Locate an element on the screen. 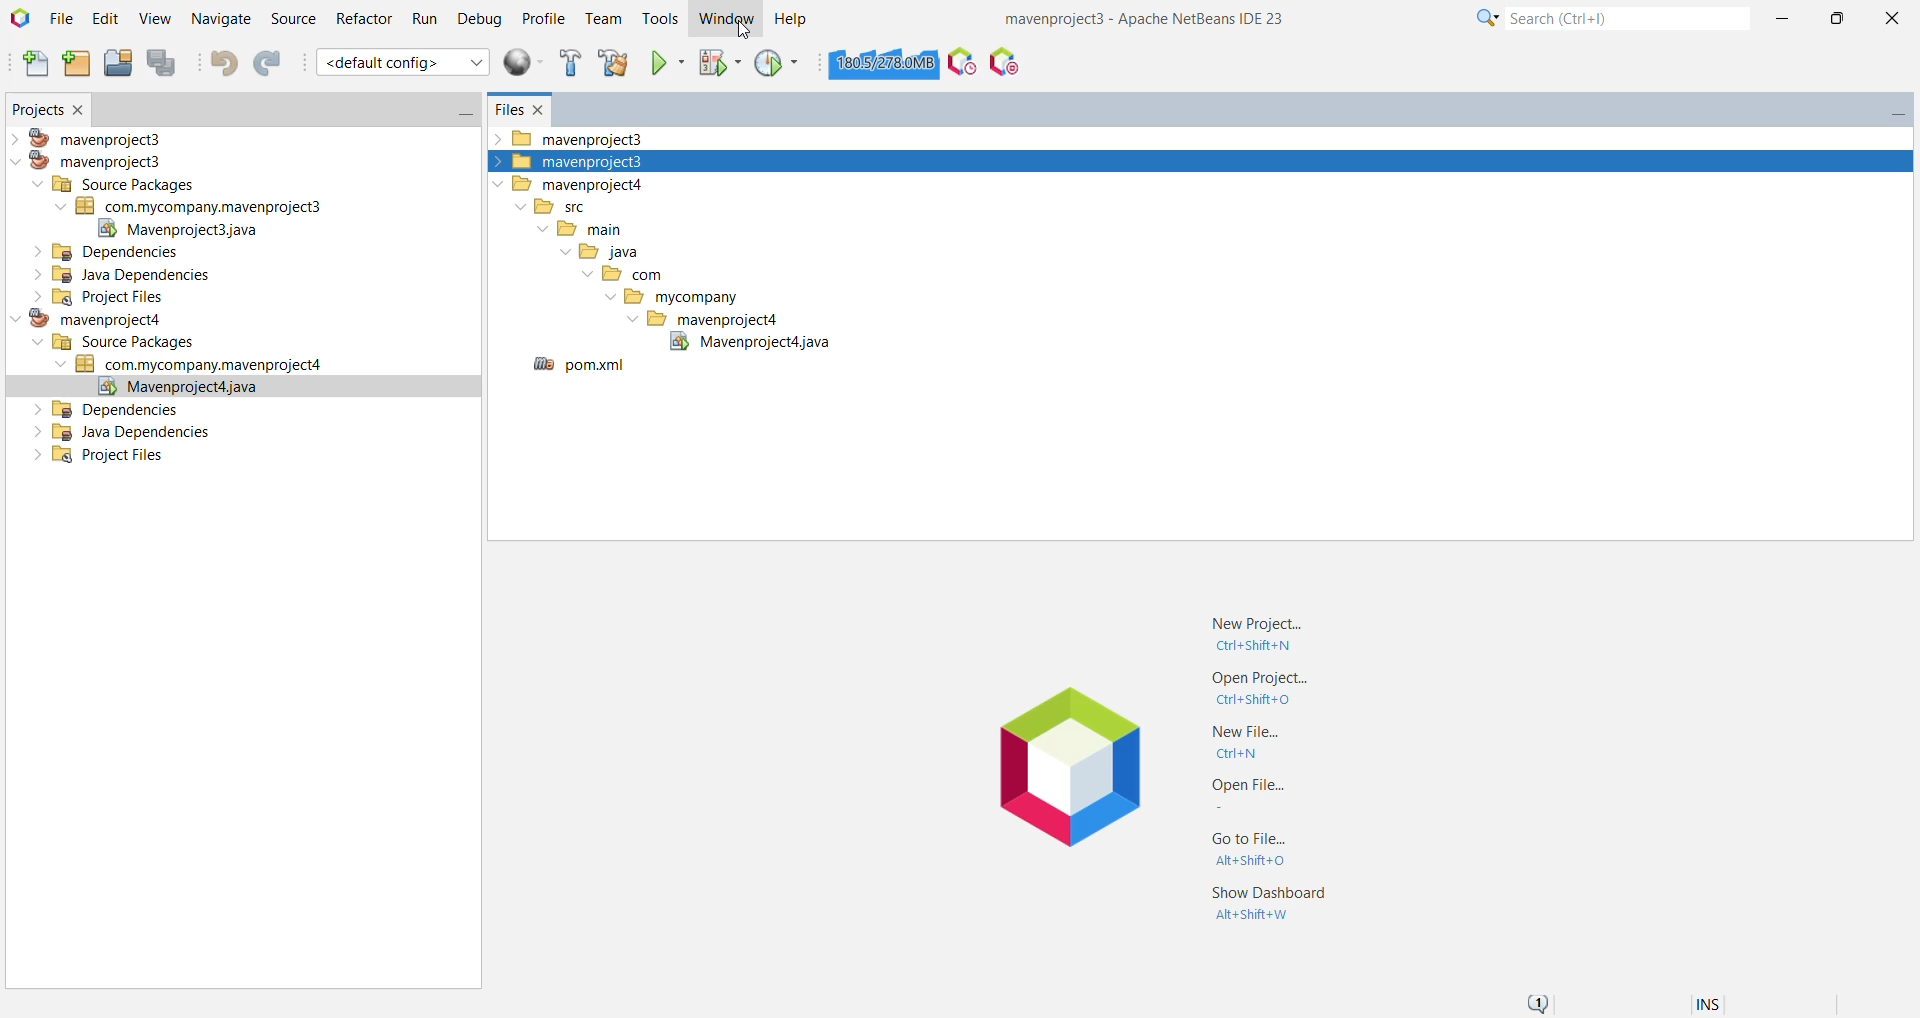 The height and width of the screenshot is (1018, 1920). Help is located at coordinates (792, 20).